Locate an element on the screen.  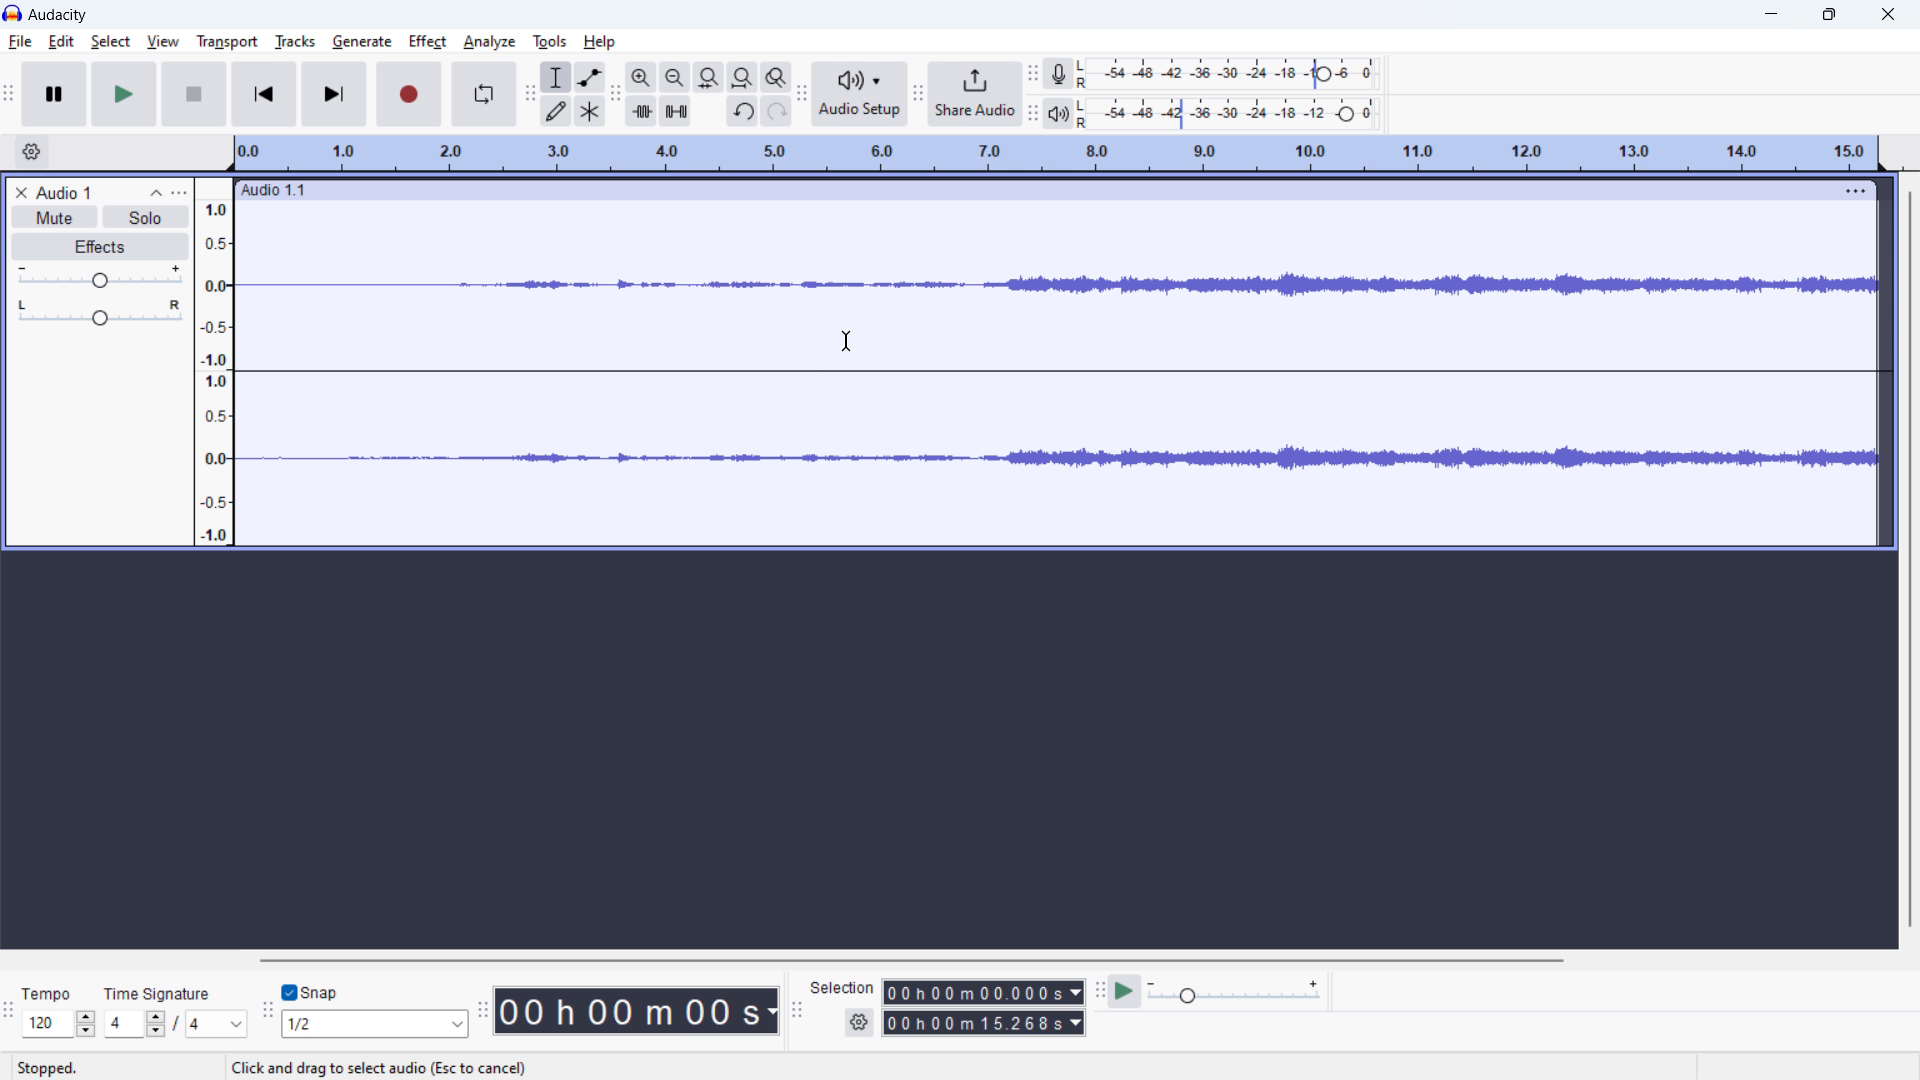
amplitude is located at coordinates (215, 361).